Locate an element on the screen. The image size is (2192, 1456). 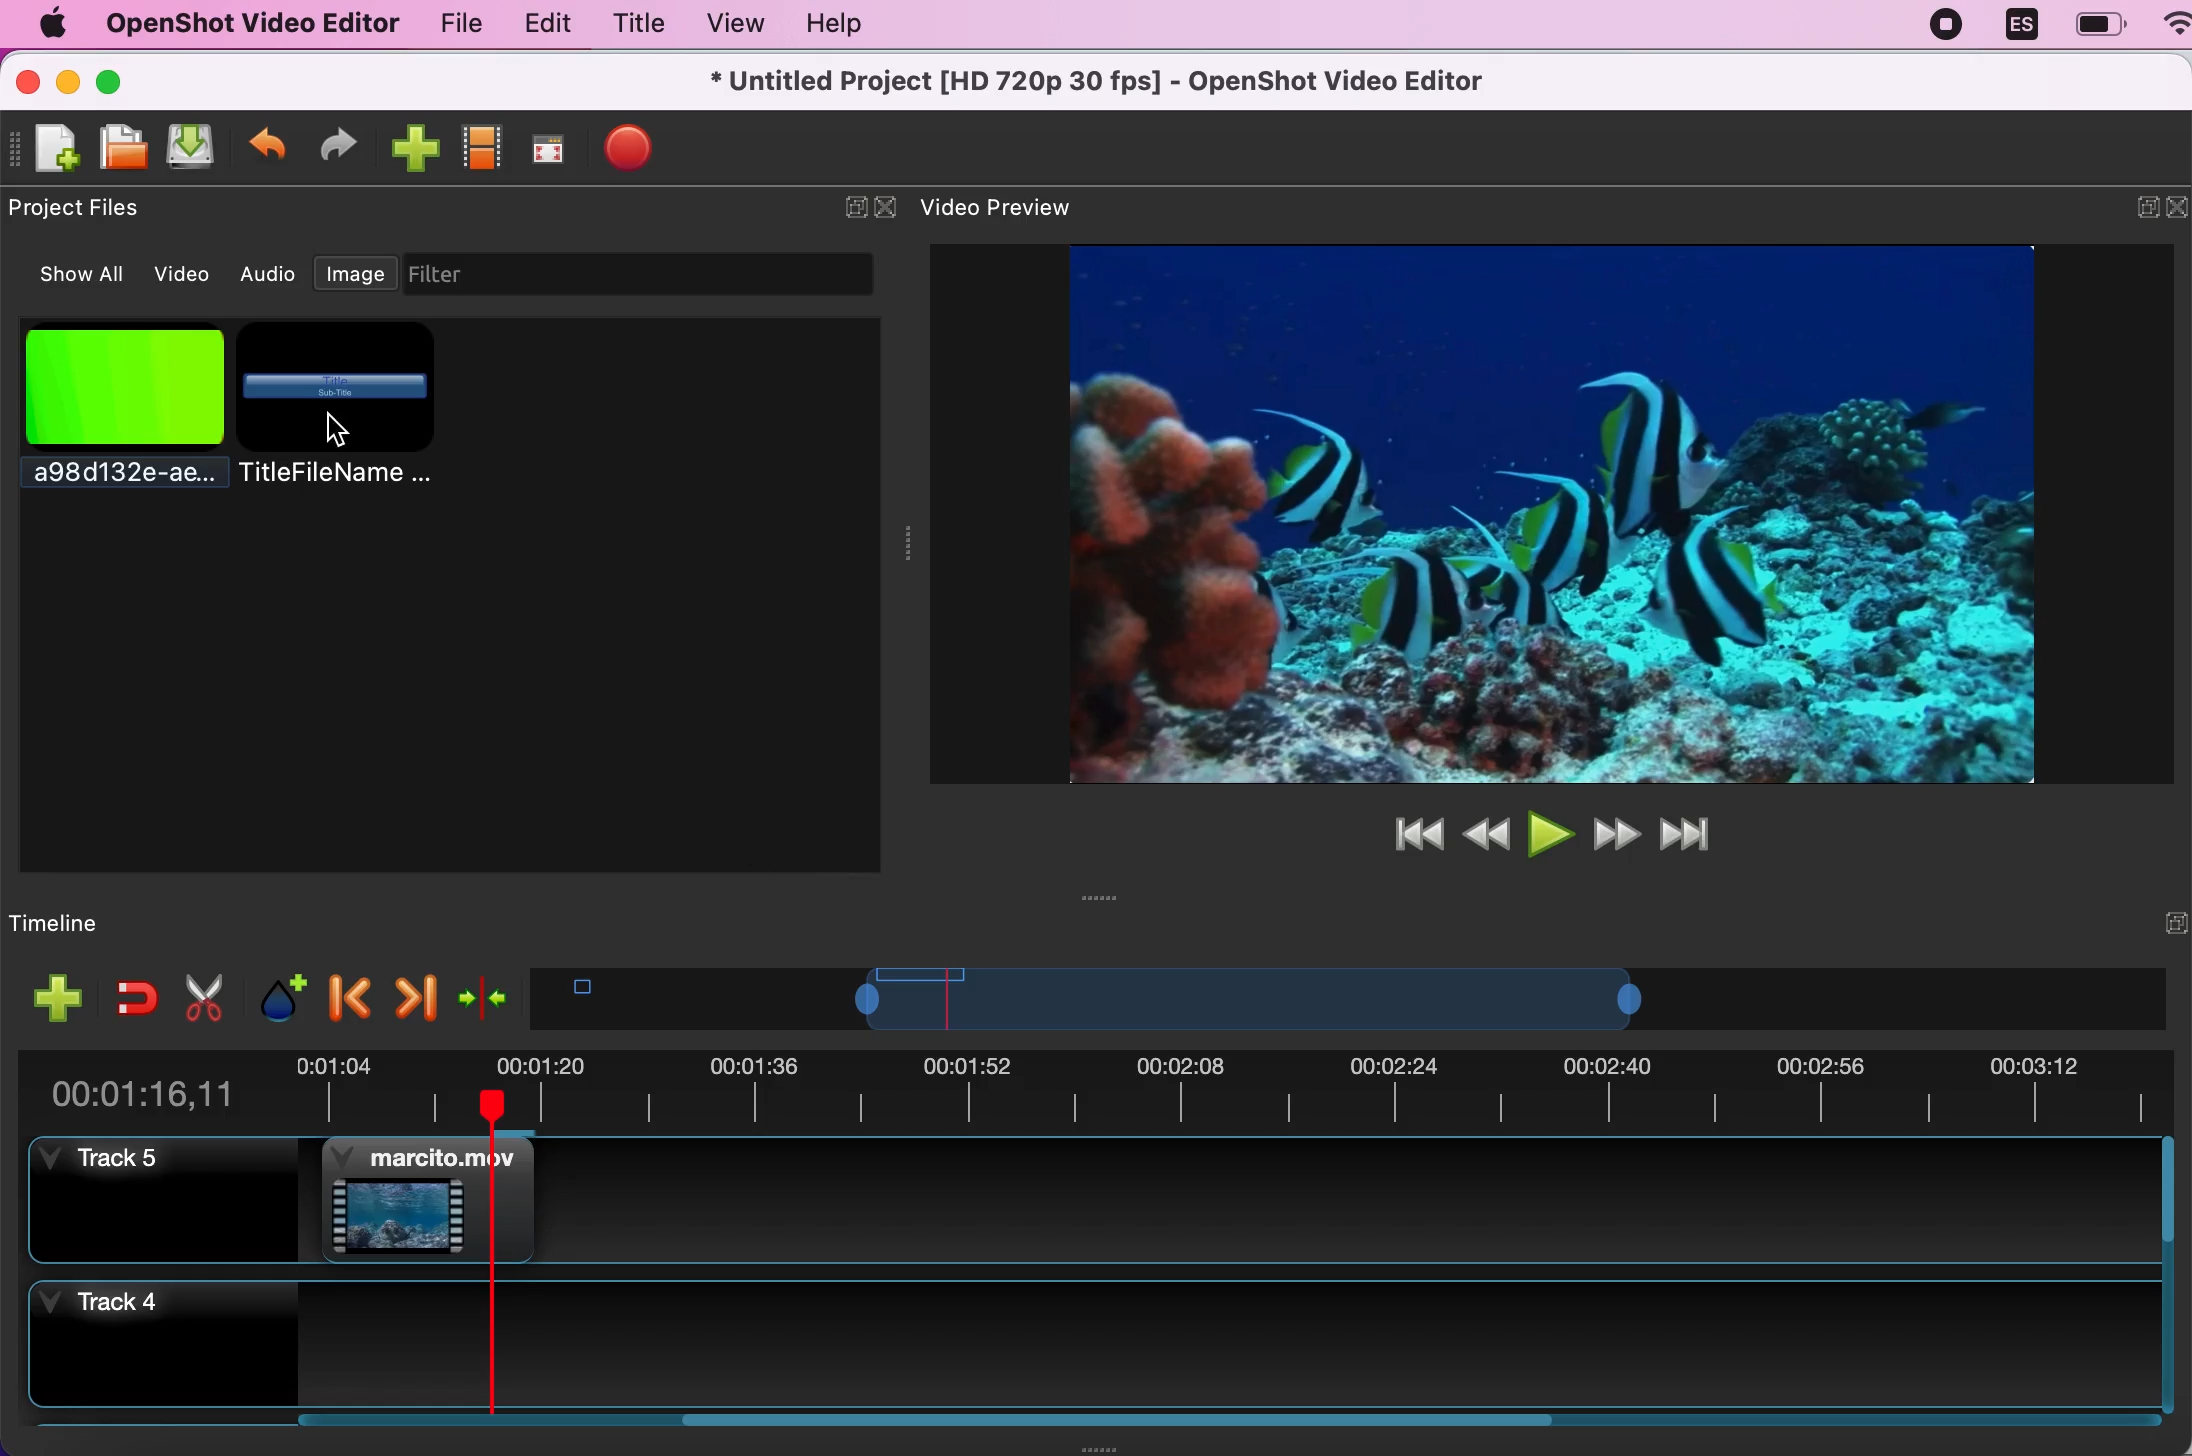
jump to end is located at coordinates (1699, 835).